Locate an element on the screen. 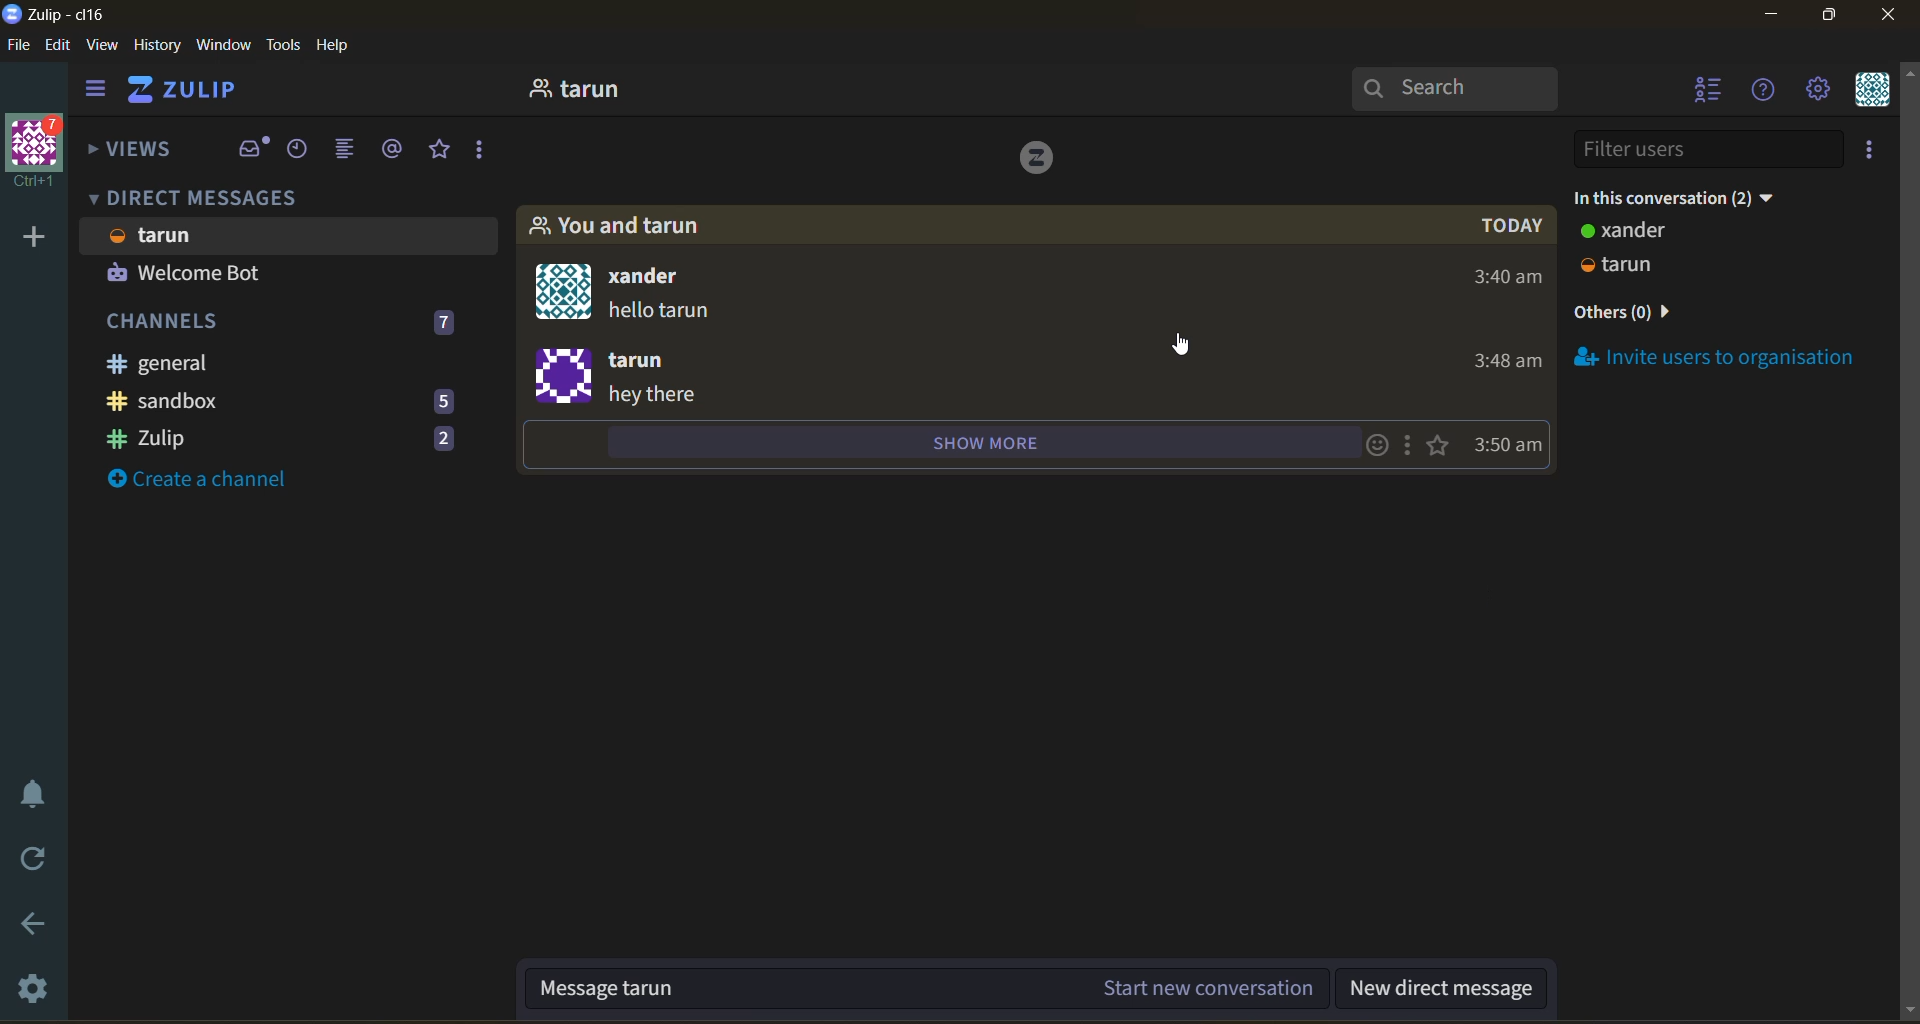 Image resolution: width=1920 pixels, height=1024 pixels. cursor is located at coordinates (1187, 346).